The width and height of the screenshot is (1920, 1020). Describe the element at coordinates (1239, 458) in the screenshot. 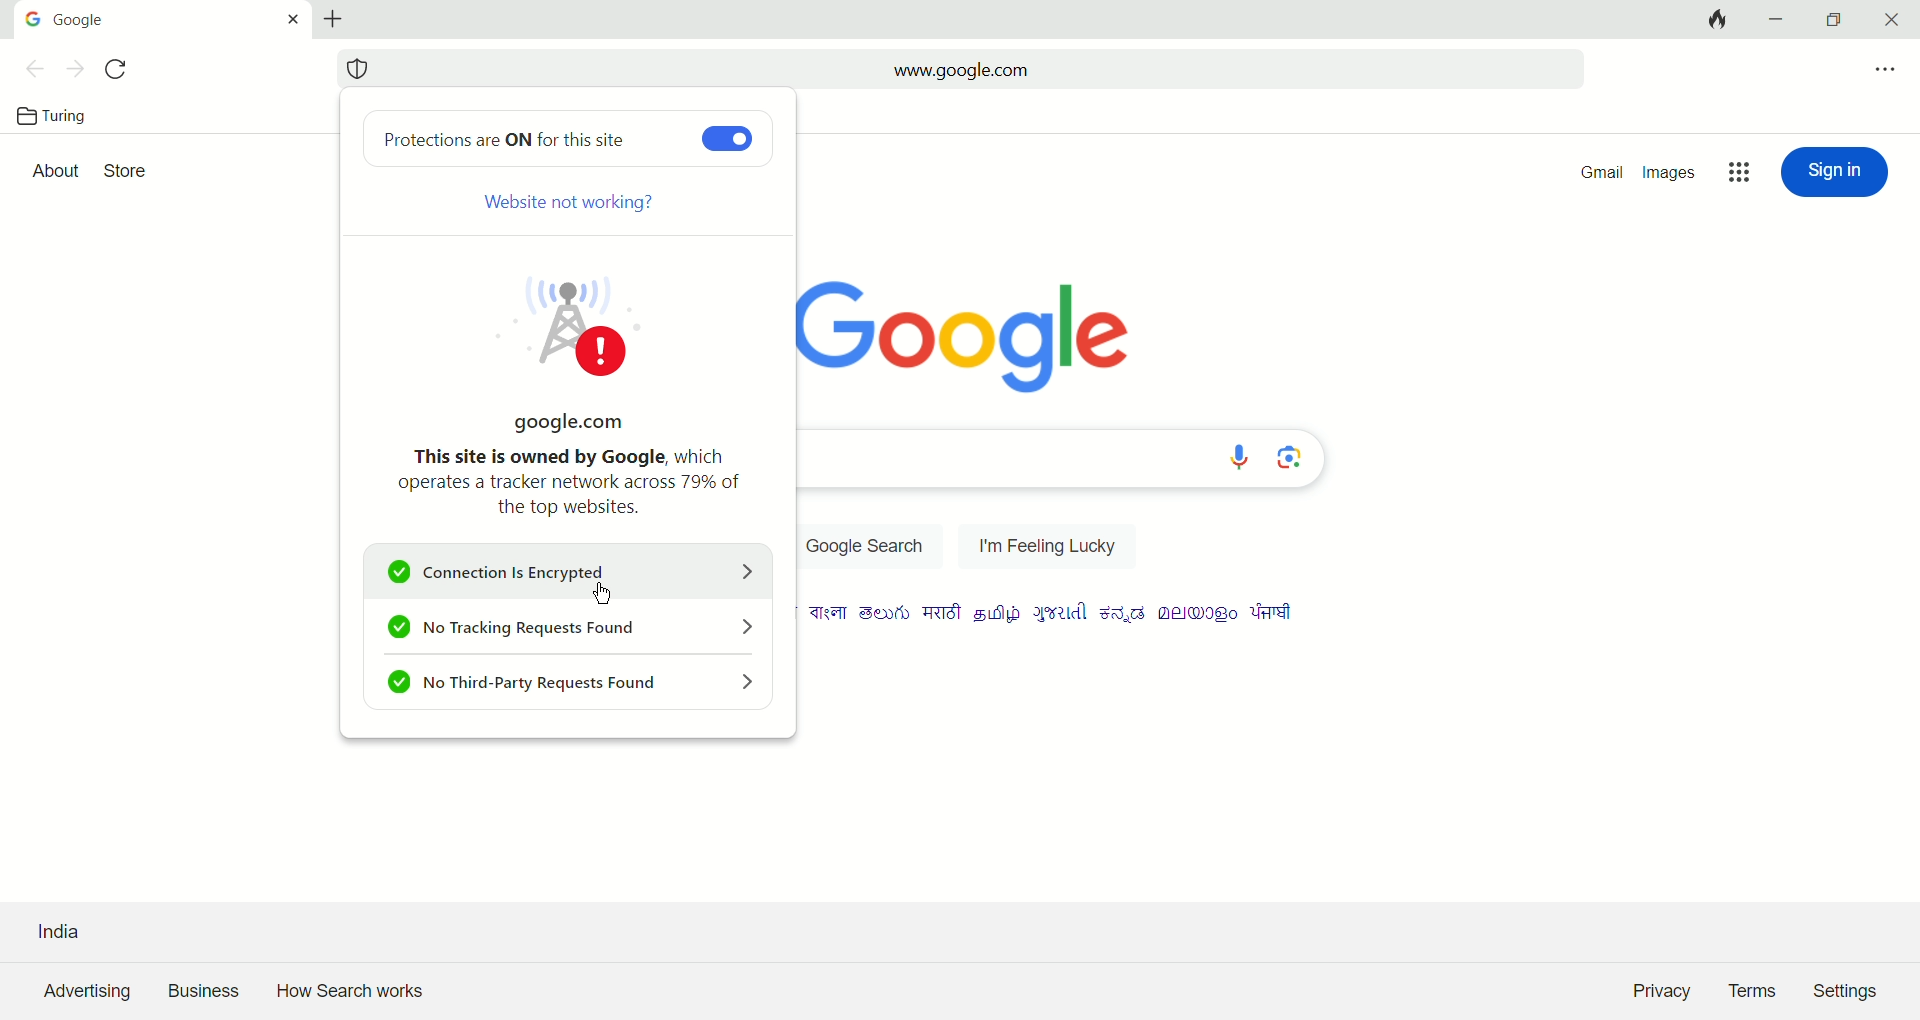

I see `voice search` at that location.